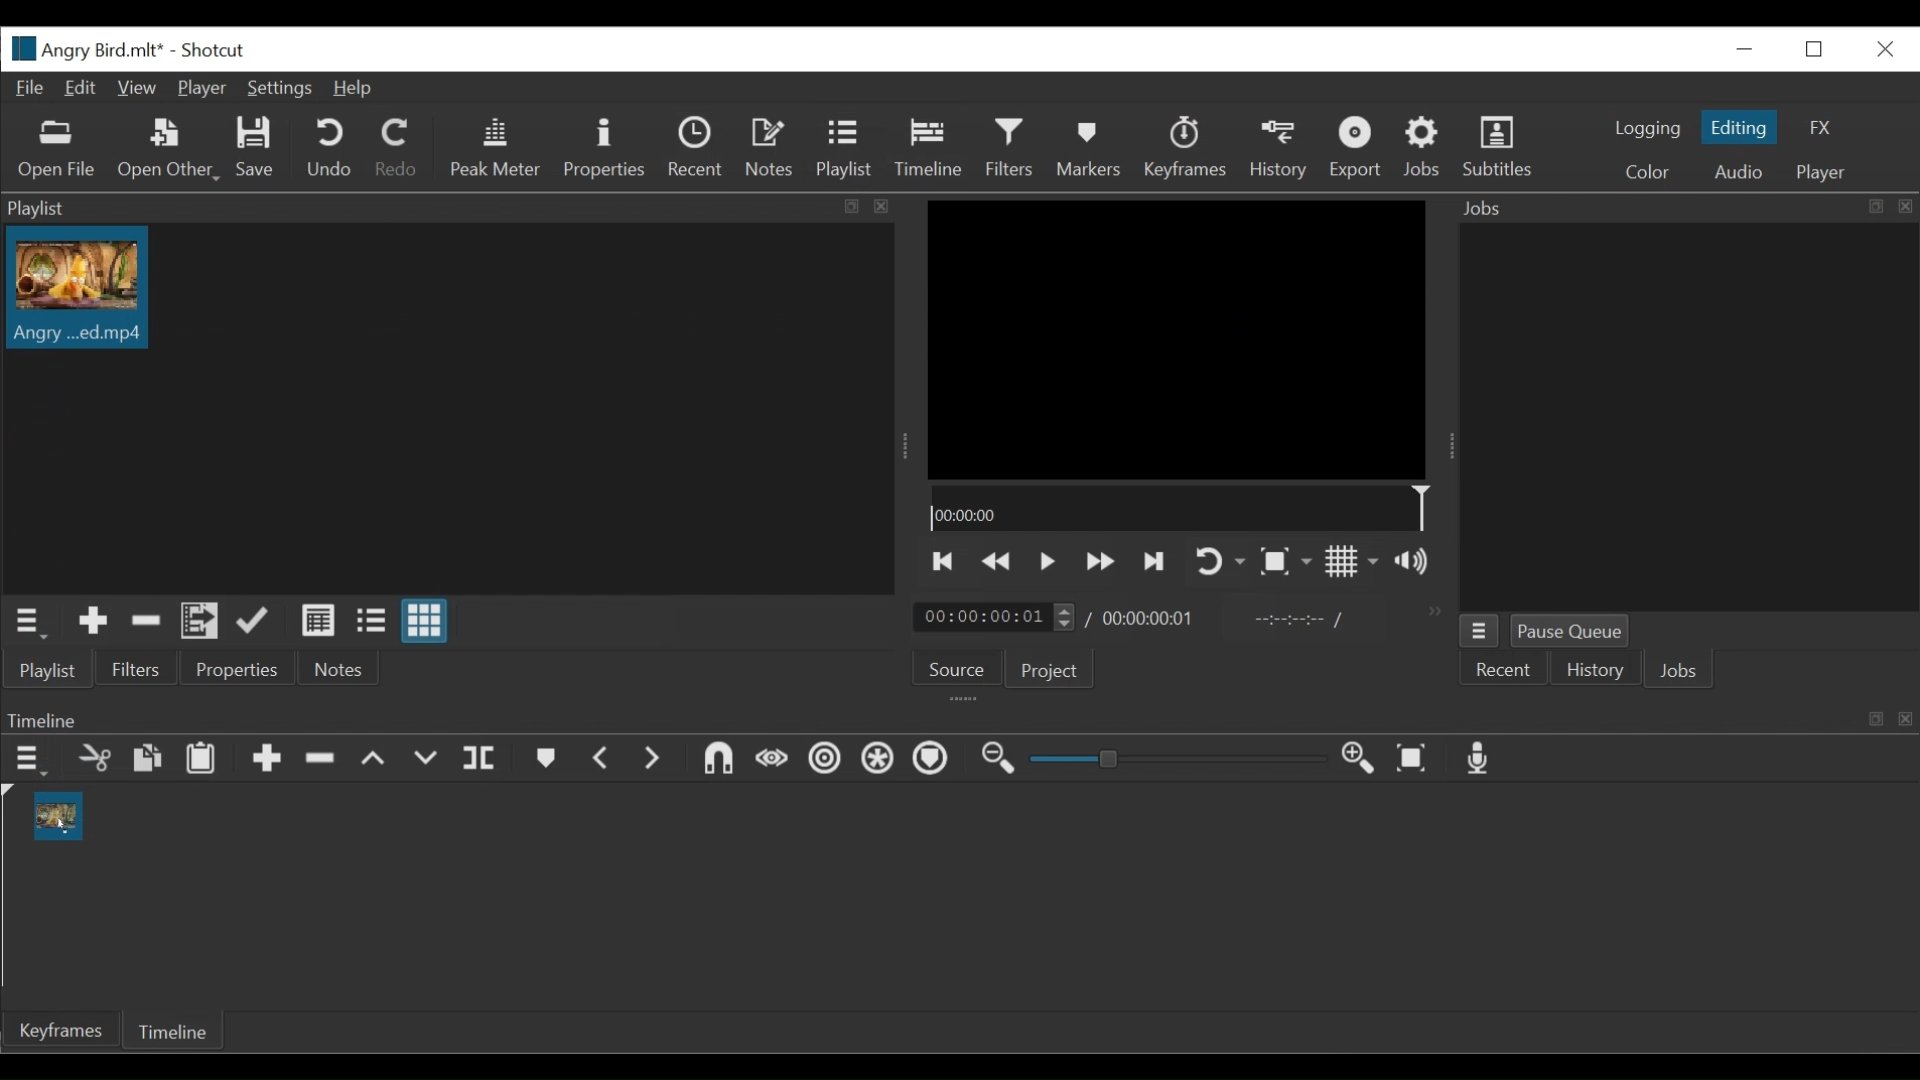  Describe the element at coordinates (279, 88) in the screenshot. I see `Settings` at that location.